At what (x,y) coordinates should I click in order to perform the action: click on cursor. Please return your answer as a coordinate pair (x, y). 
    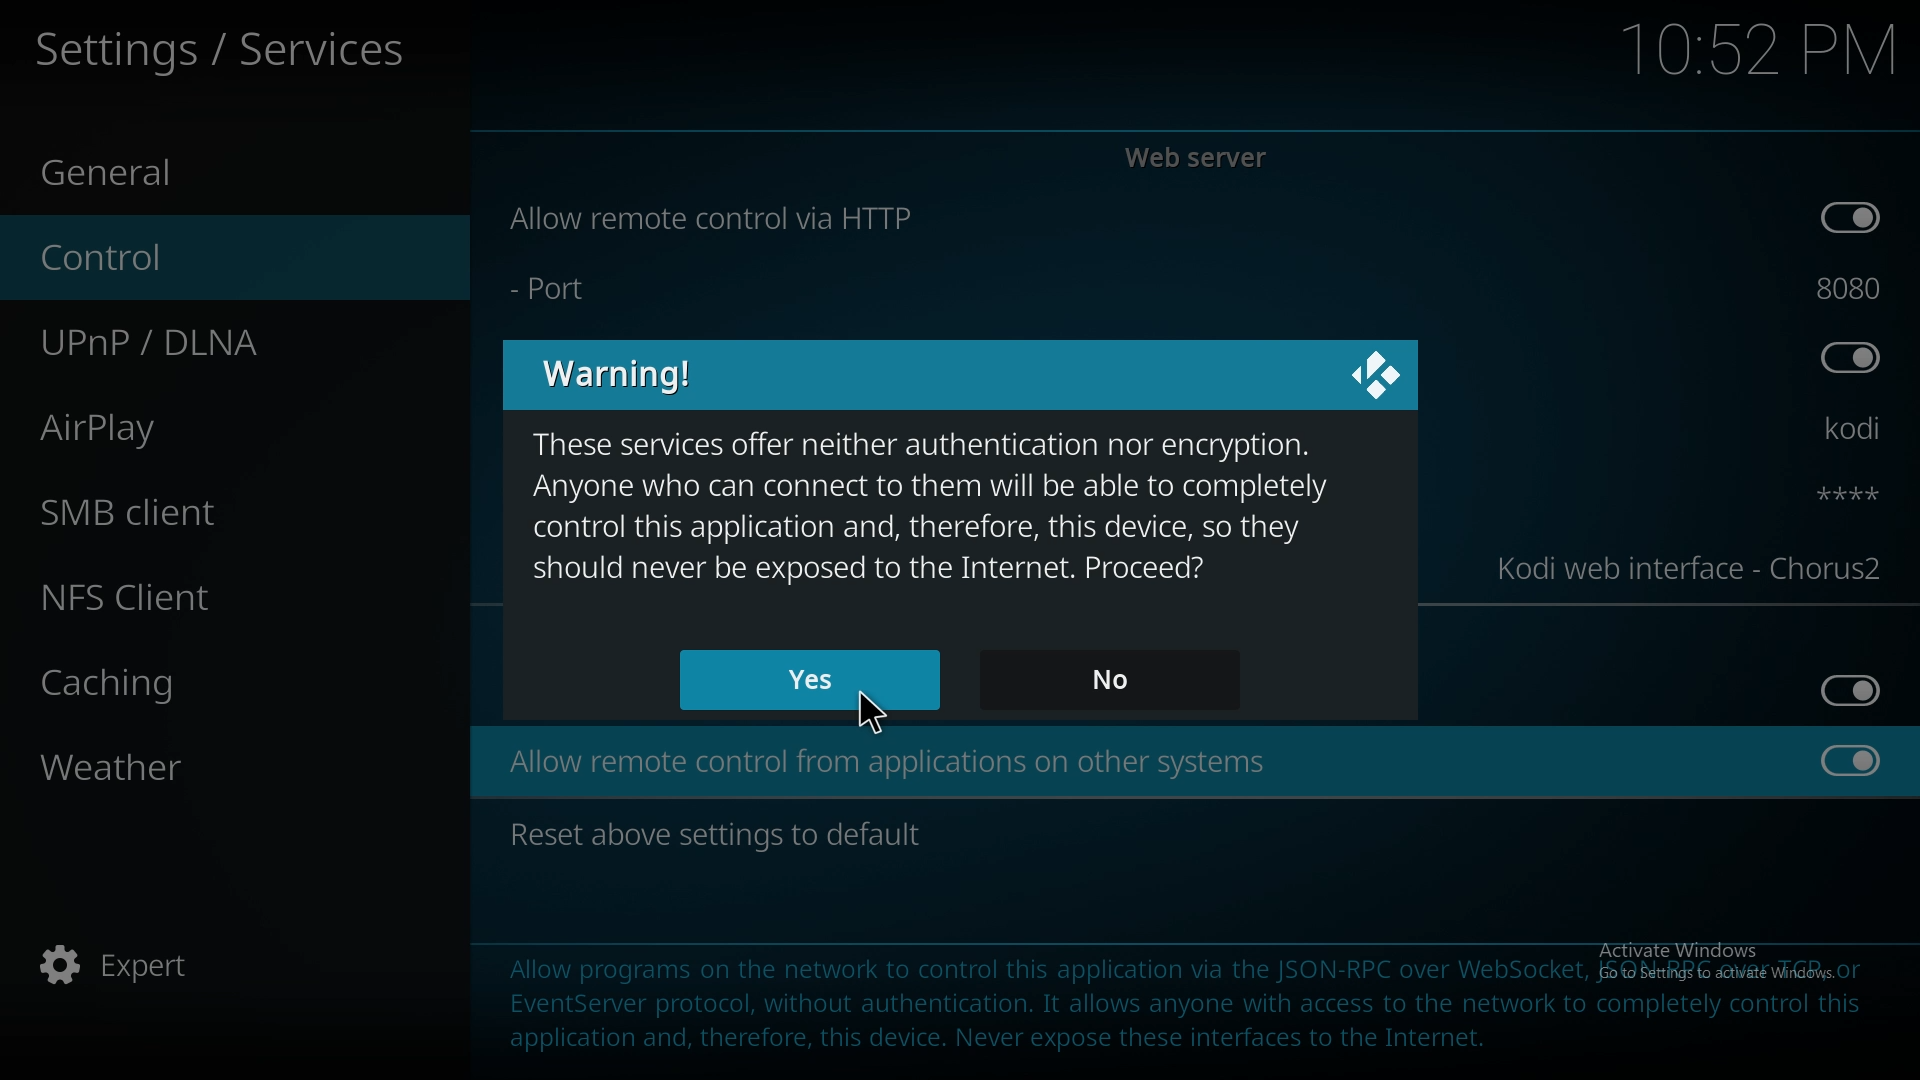
    Looking at the image, I should click on (869, 714).